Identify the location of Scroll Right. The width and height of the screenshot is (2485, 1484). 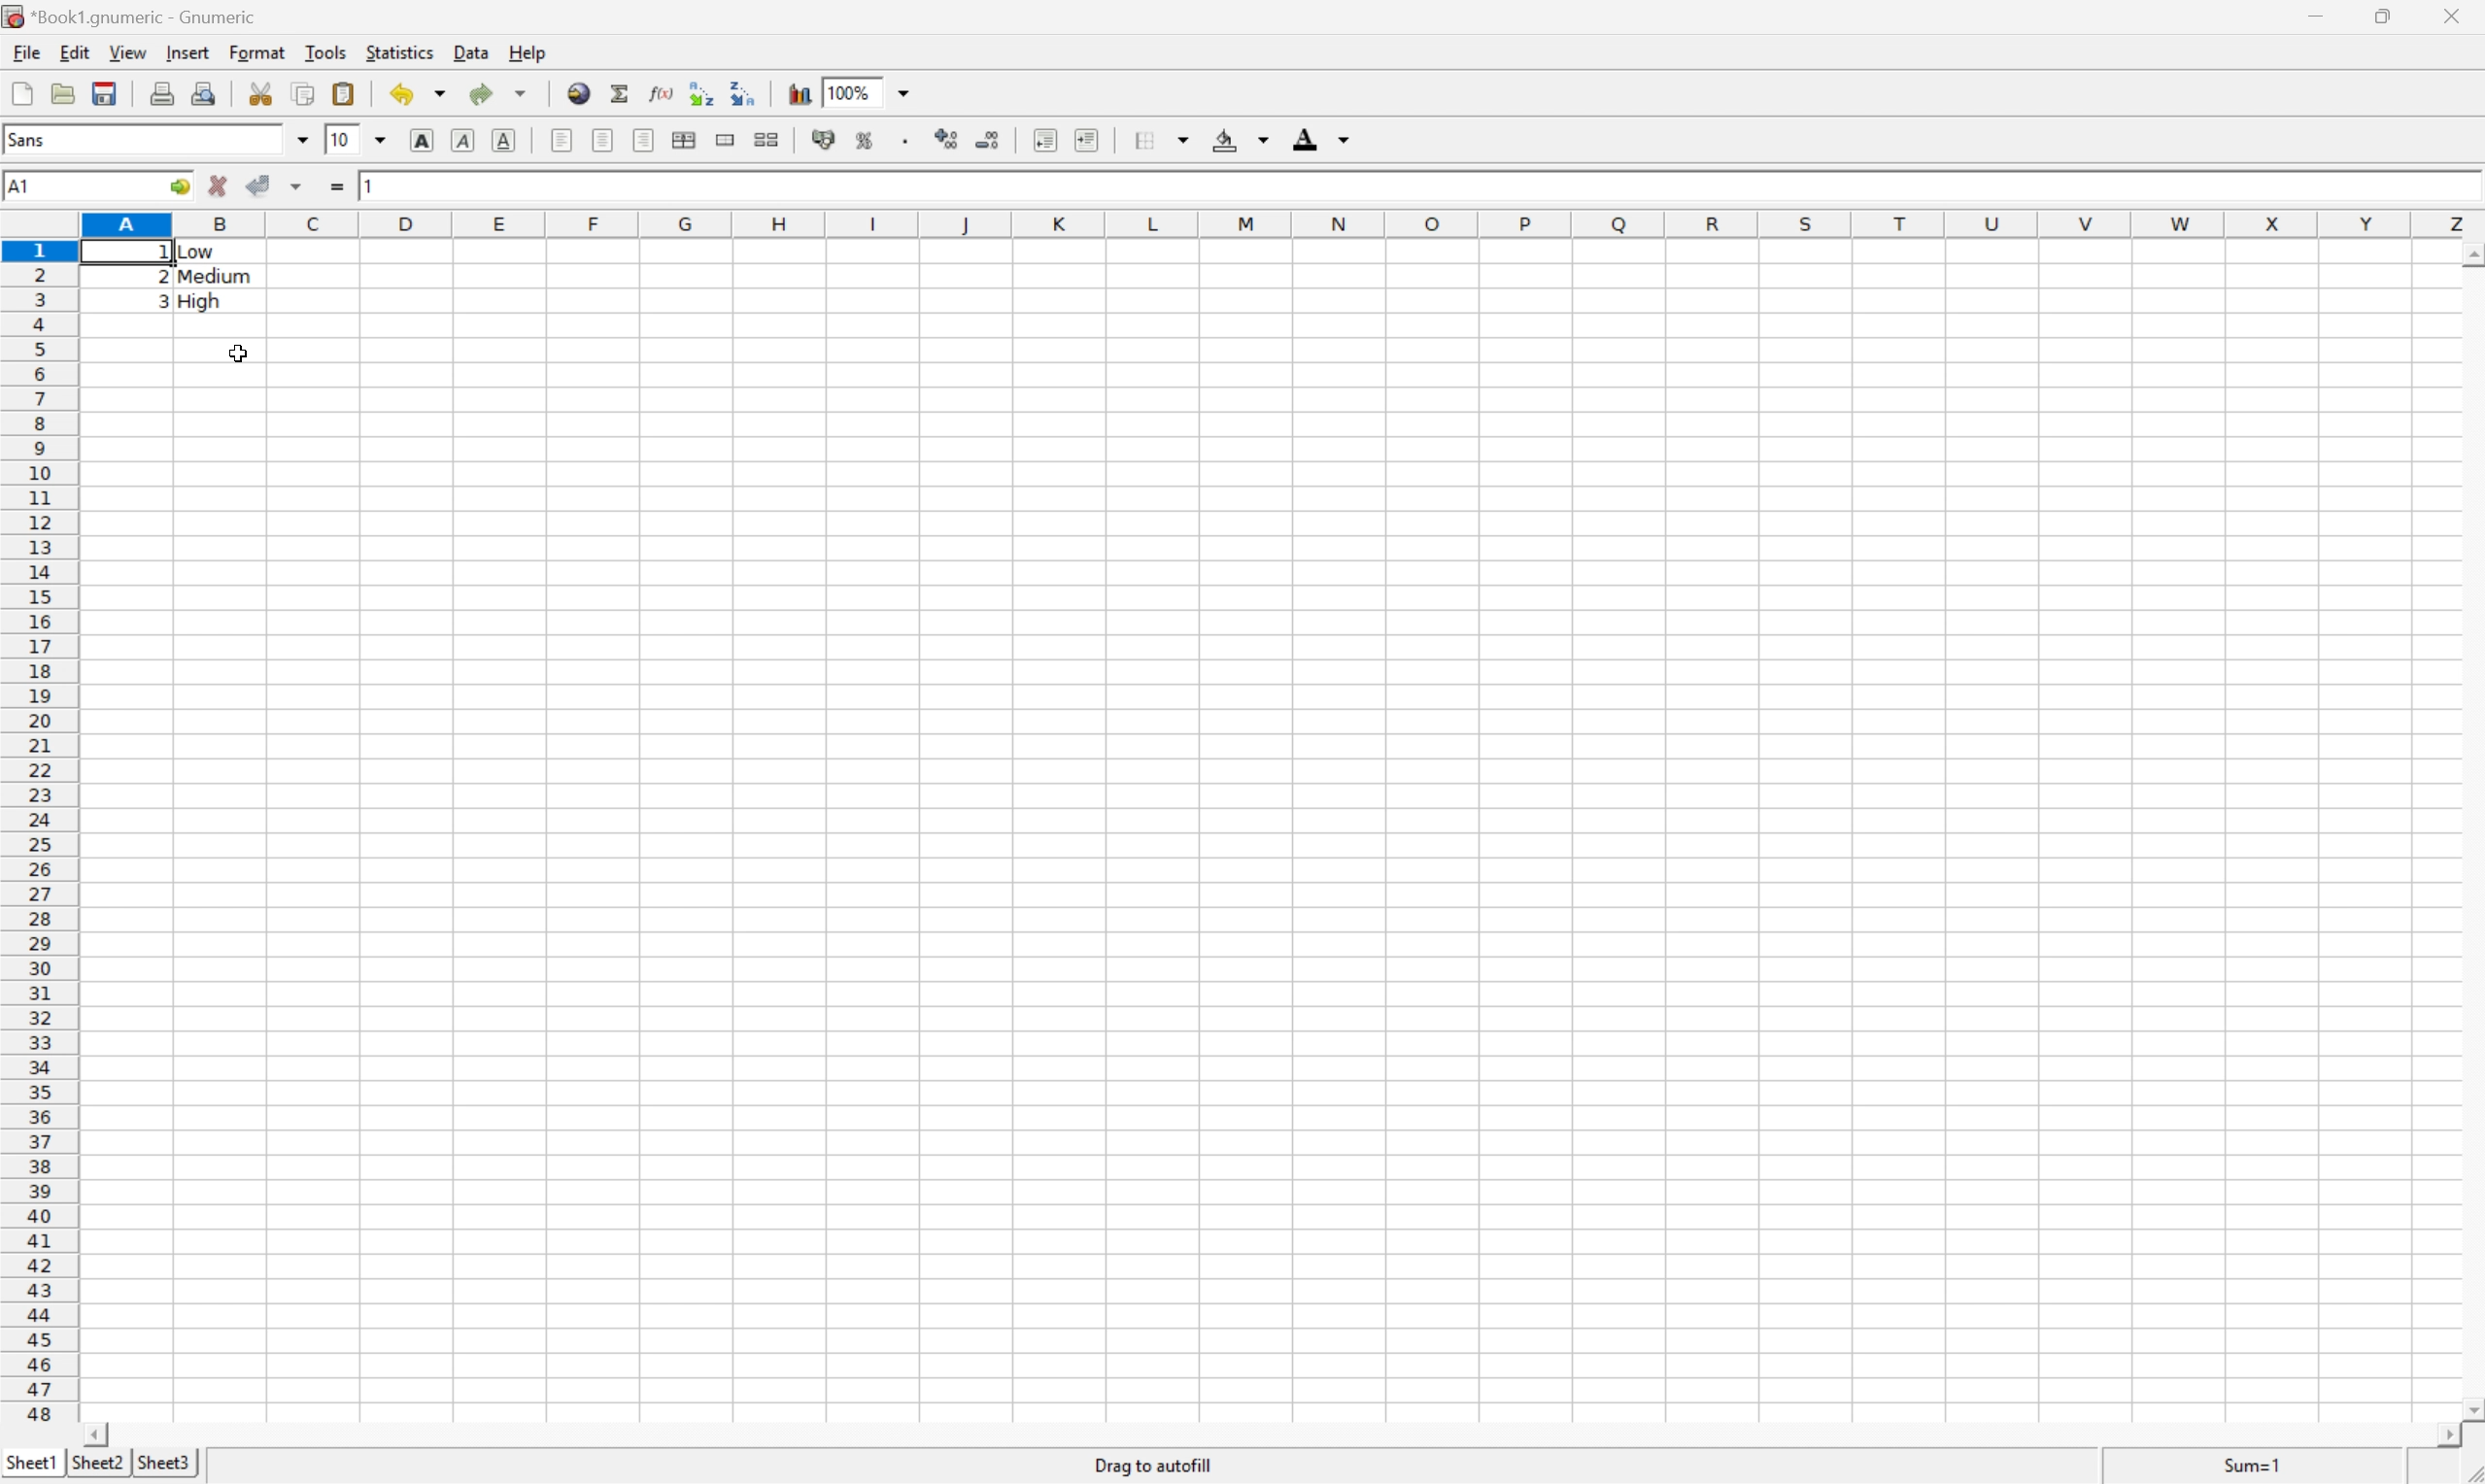
(2440, 1433).